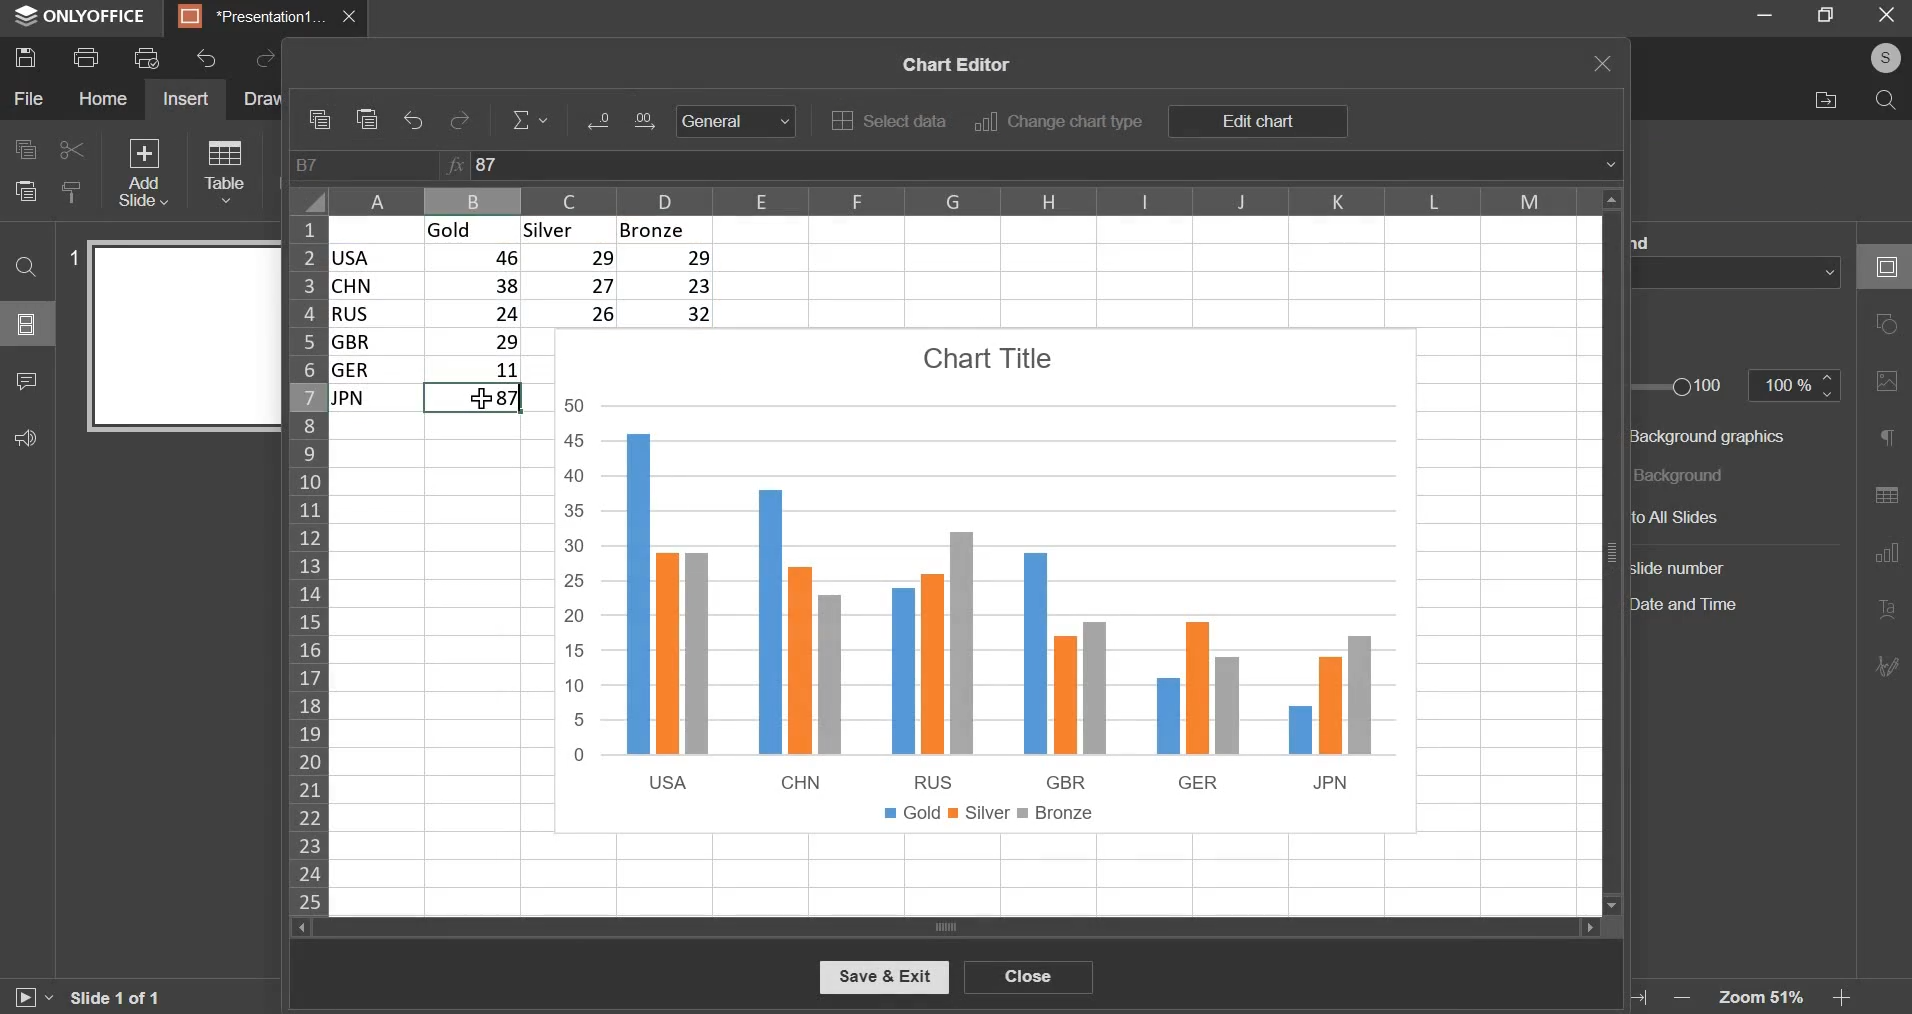 This screenshot has height=1014, width=1912. Describe the element at coordinates (462, 120) in the screenshot. I see `redo` at that location.